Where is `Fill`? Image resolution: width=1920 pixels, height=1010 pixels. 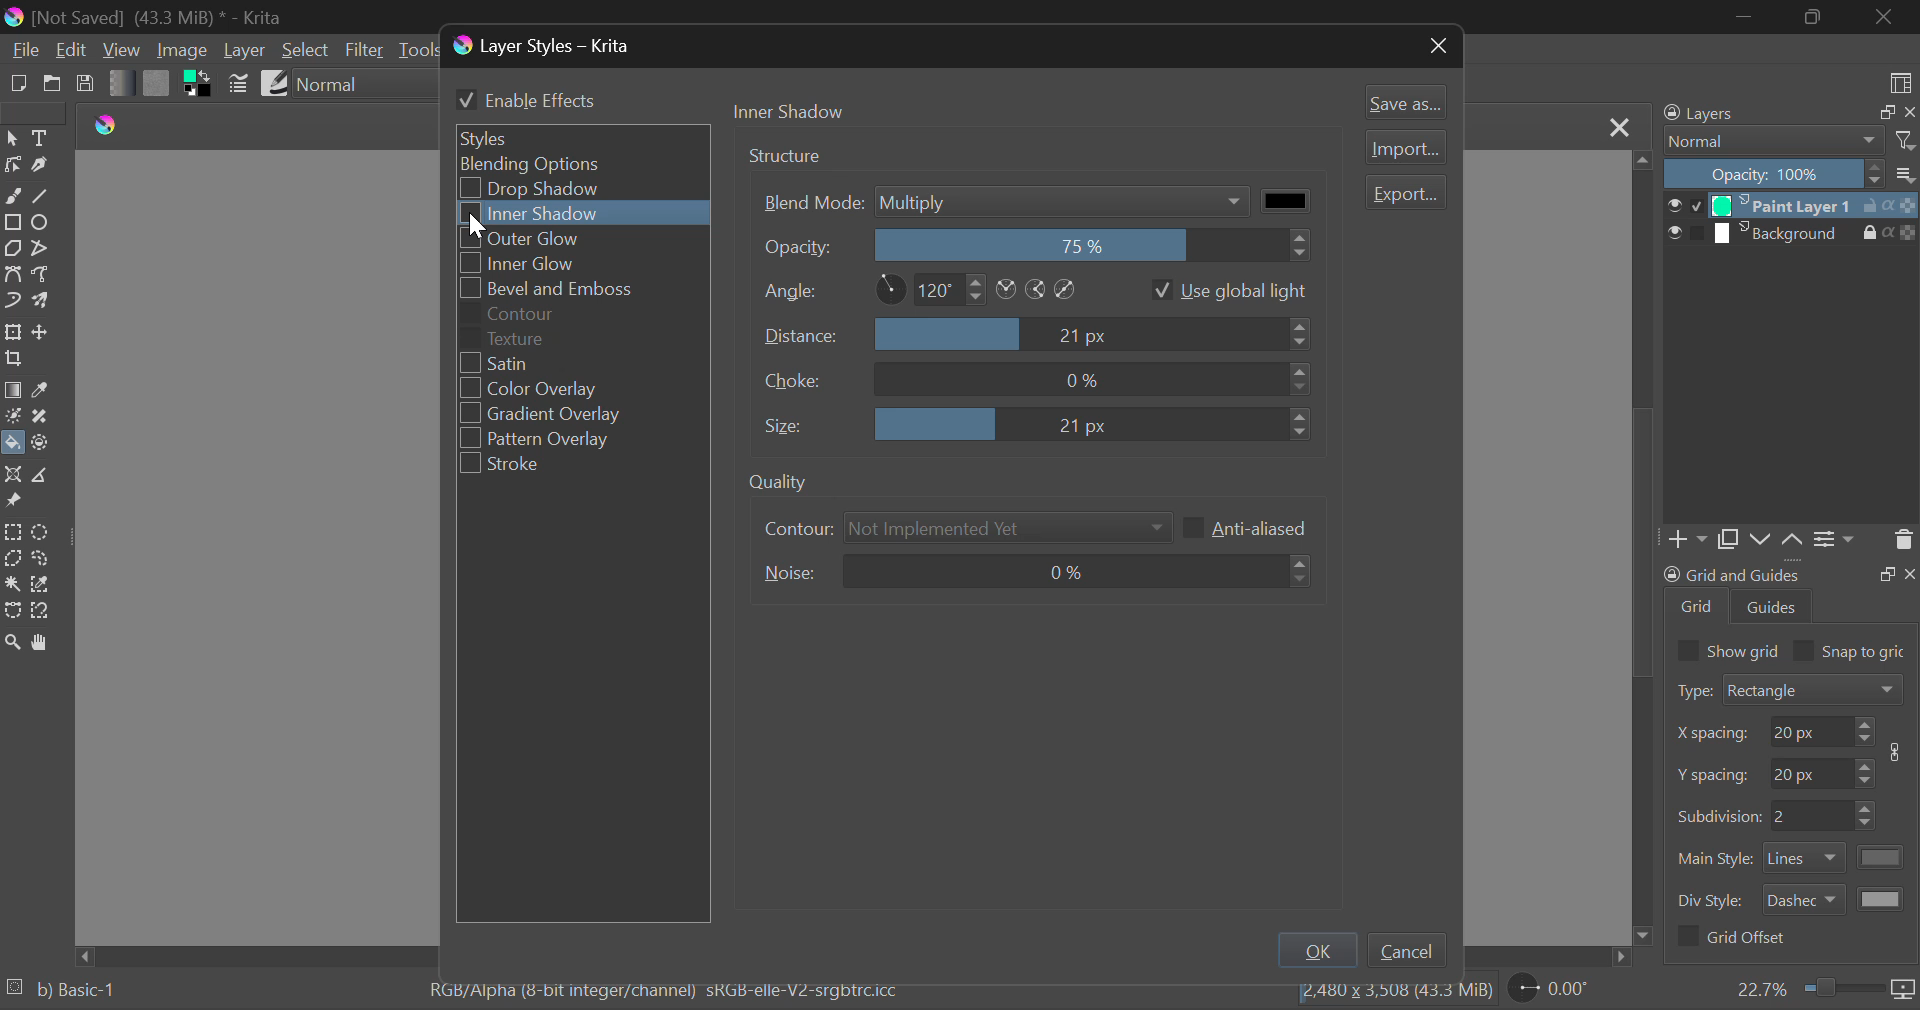
Fill is located at coordinates (12, 444).